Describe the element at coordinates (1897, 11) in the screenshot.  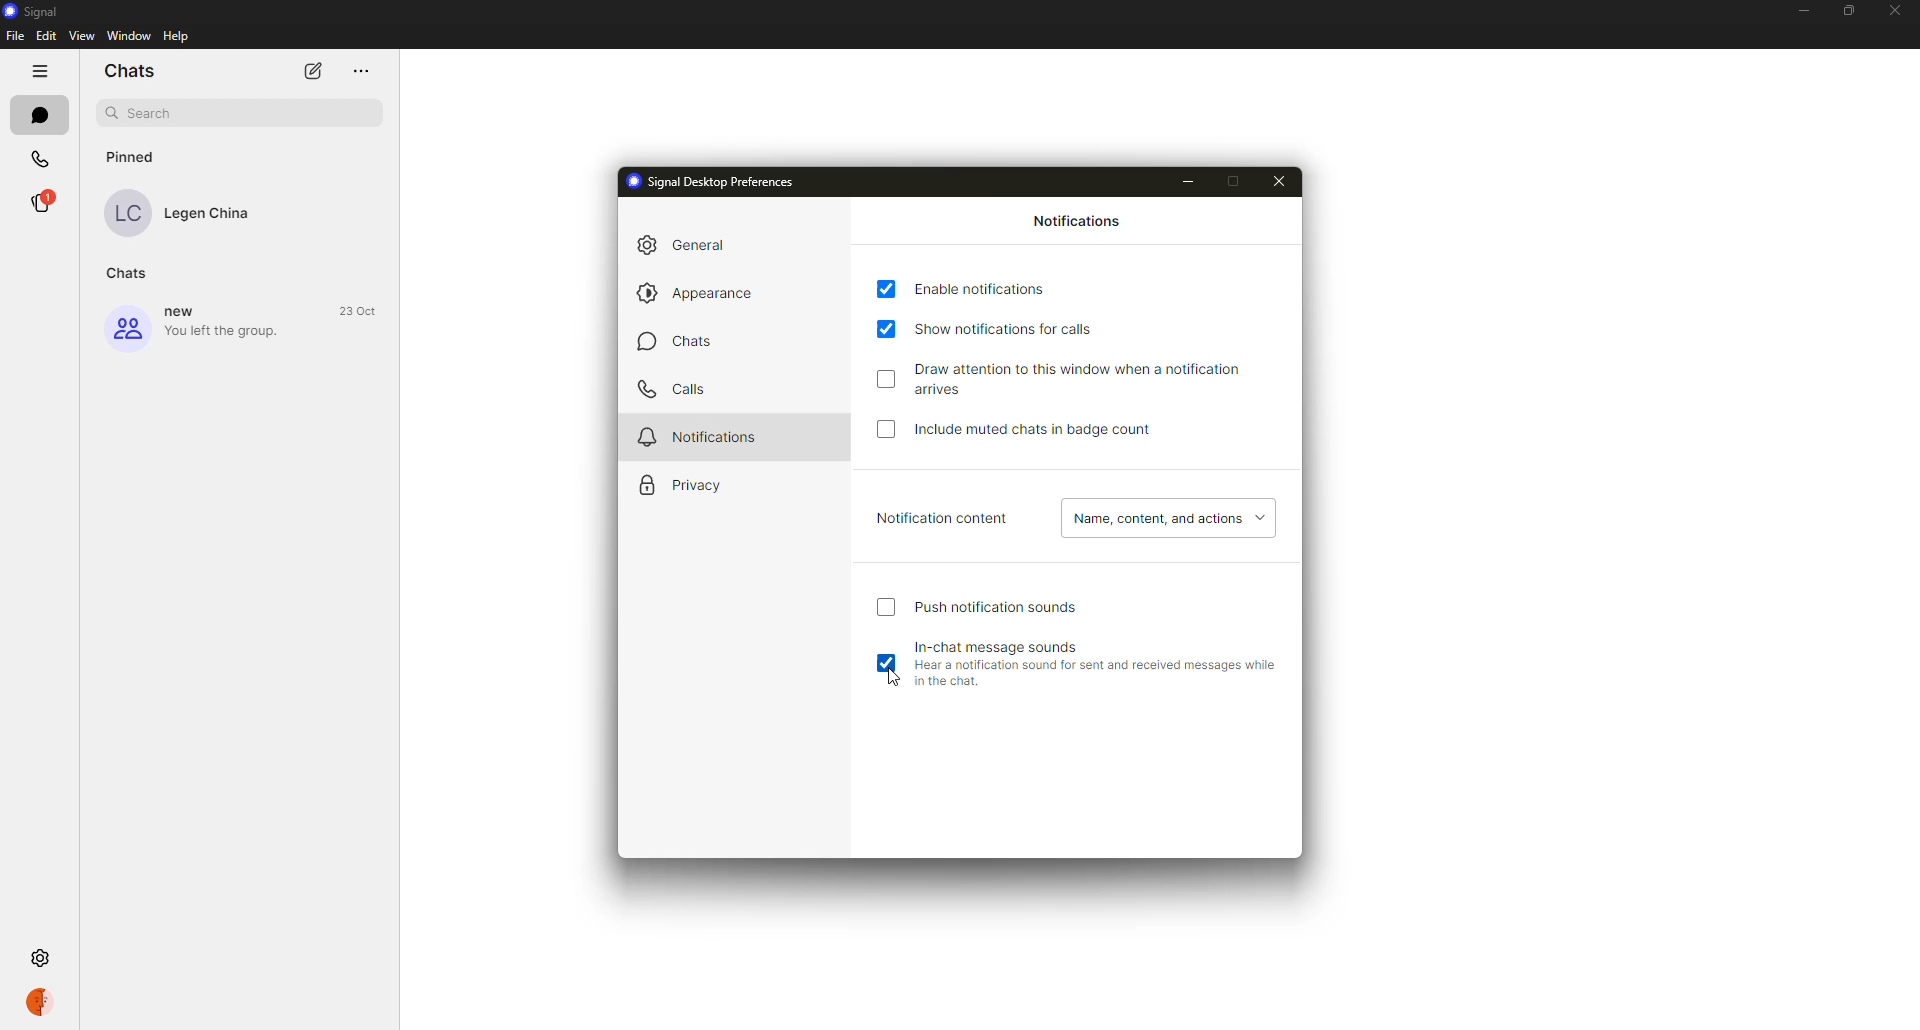
I see `close` at that location.